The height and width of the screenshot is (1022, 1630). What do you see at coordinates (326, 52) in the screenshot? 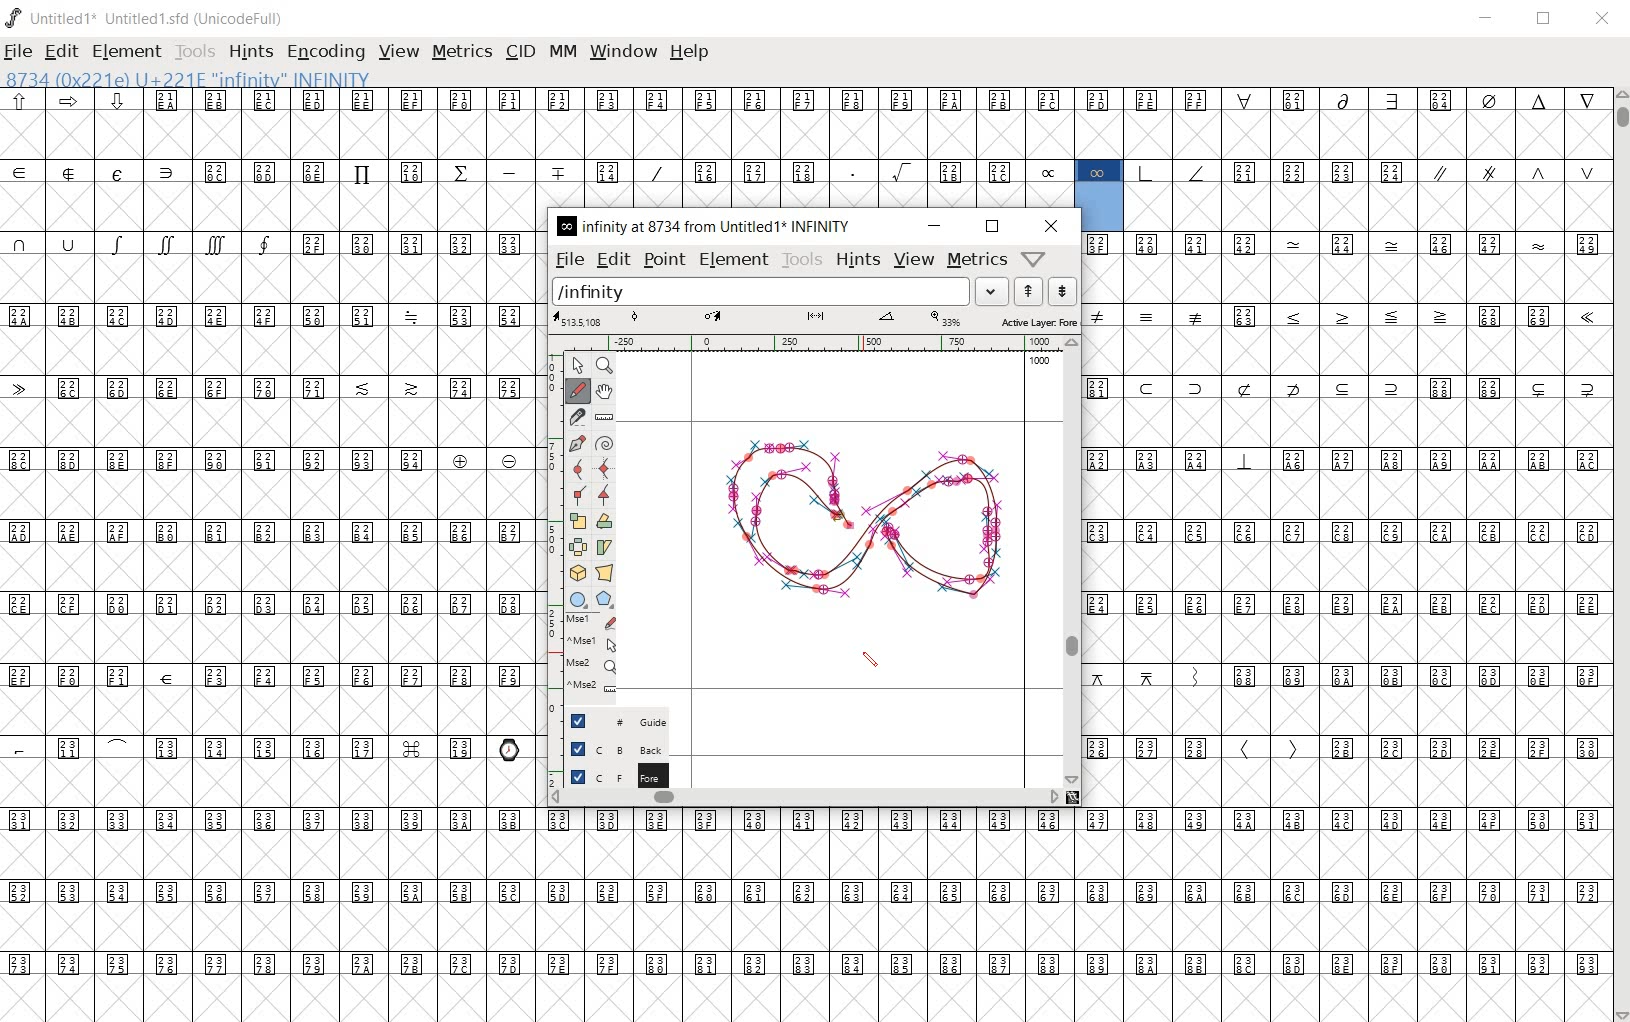
I see `encoding` at bounding box center [326, 52].